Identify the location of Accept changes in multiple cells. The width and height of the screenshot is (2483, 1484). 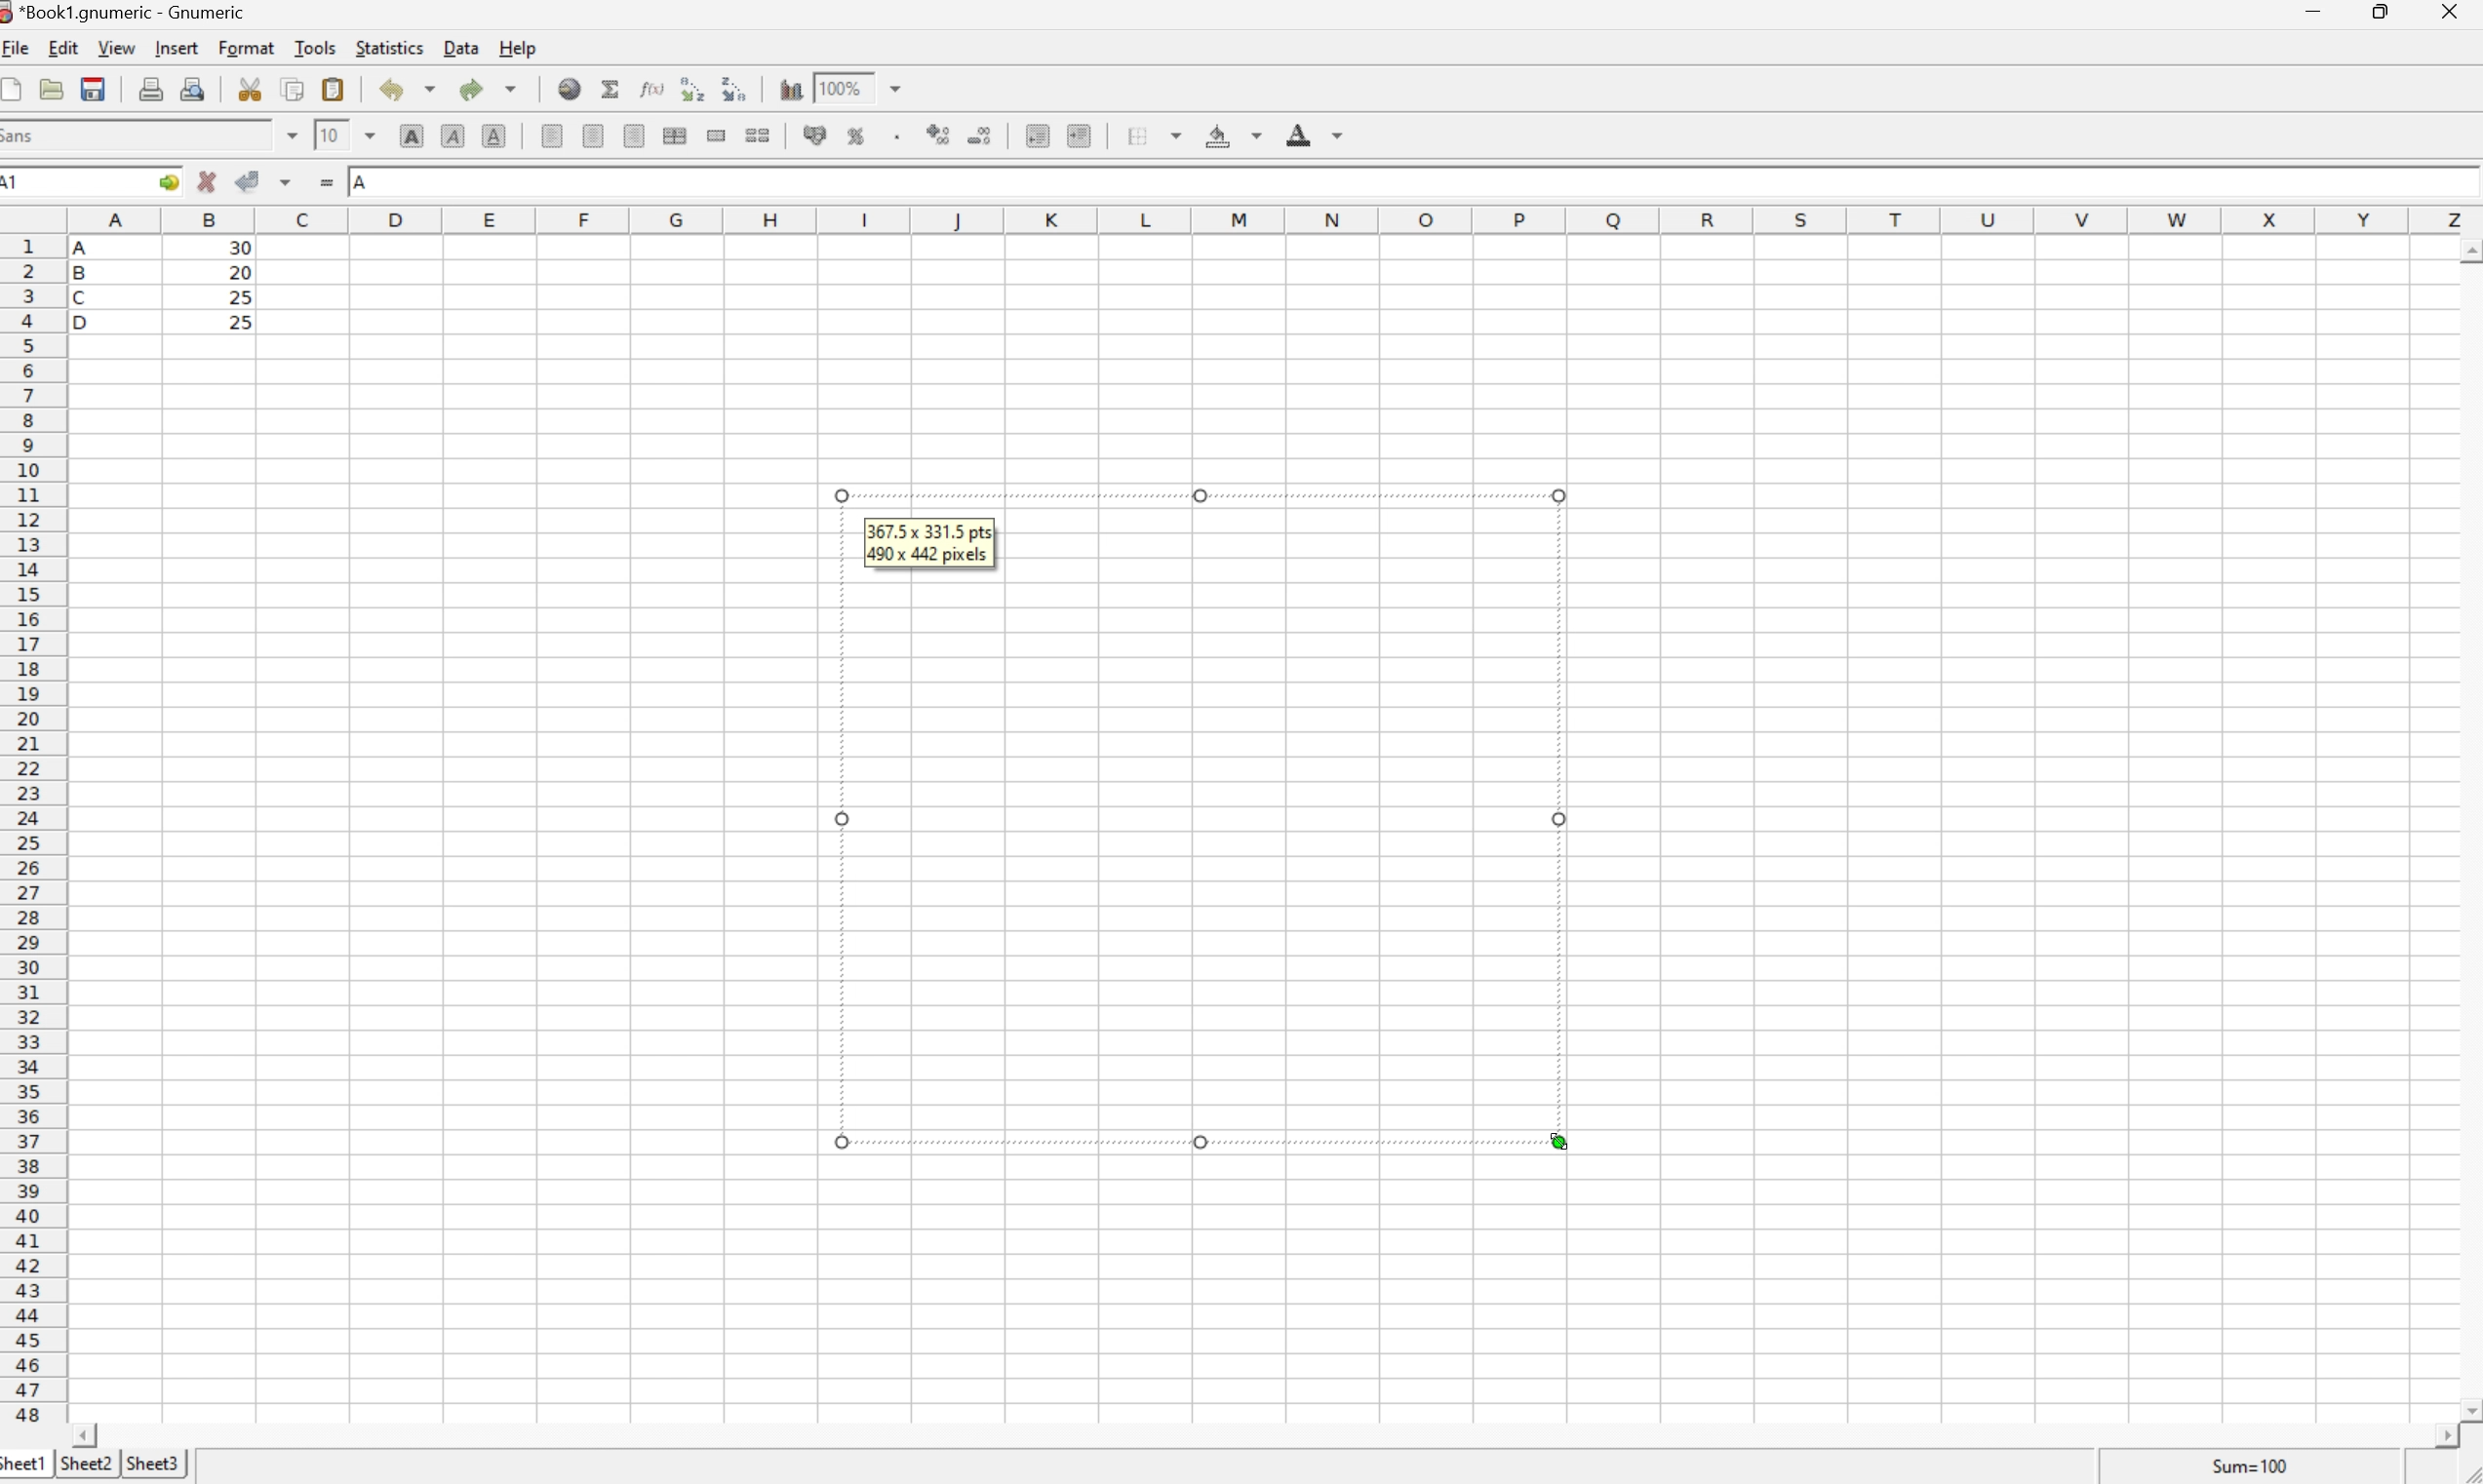
(287, 179).